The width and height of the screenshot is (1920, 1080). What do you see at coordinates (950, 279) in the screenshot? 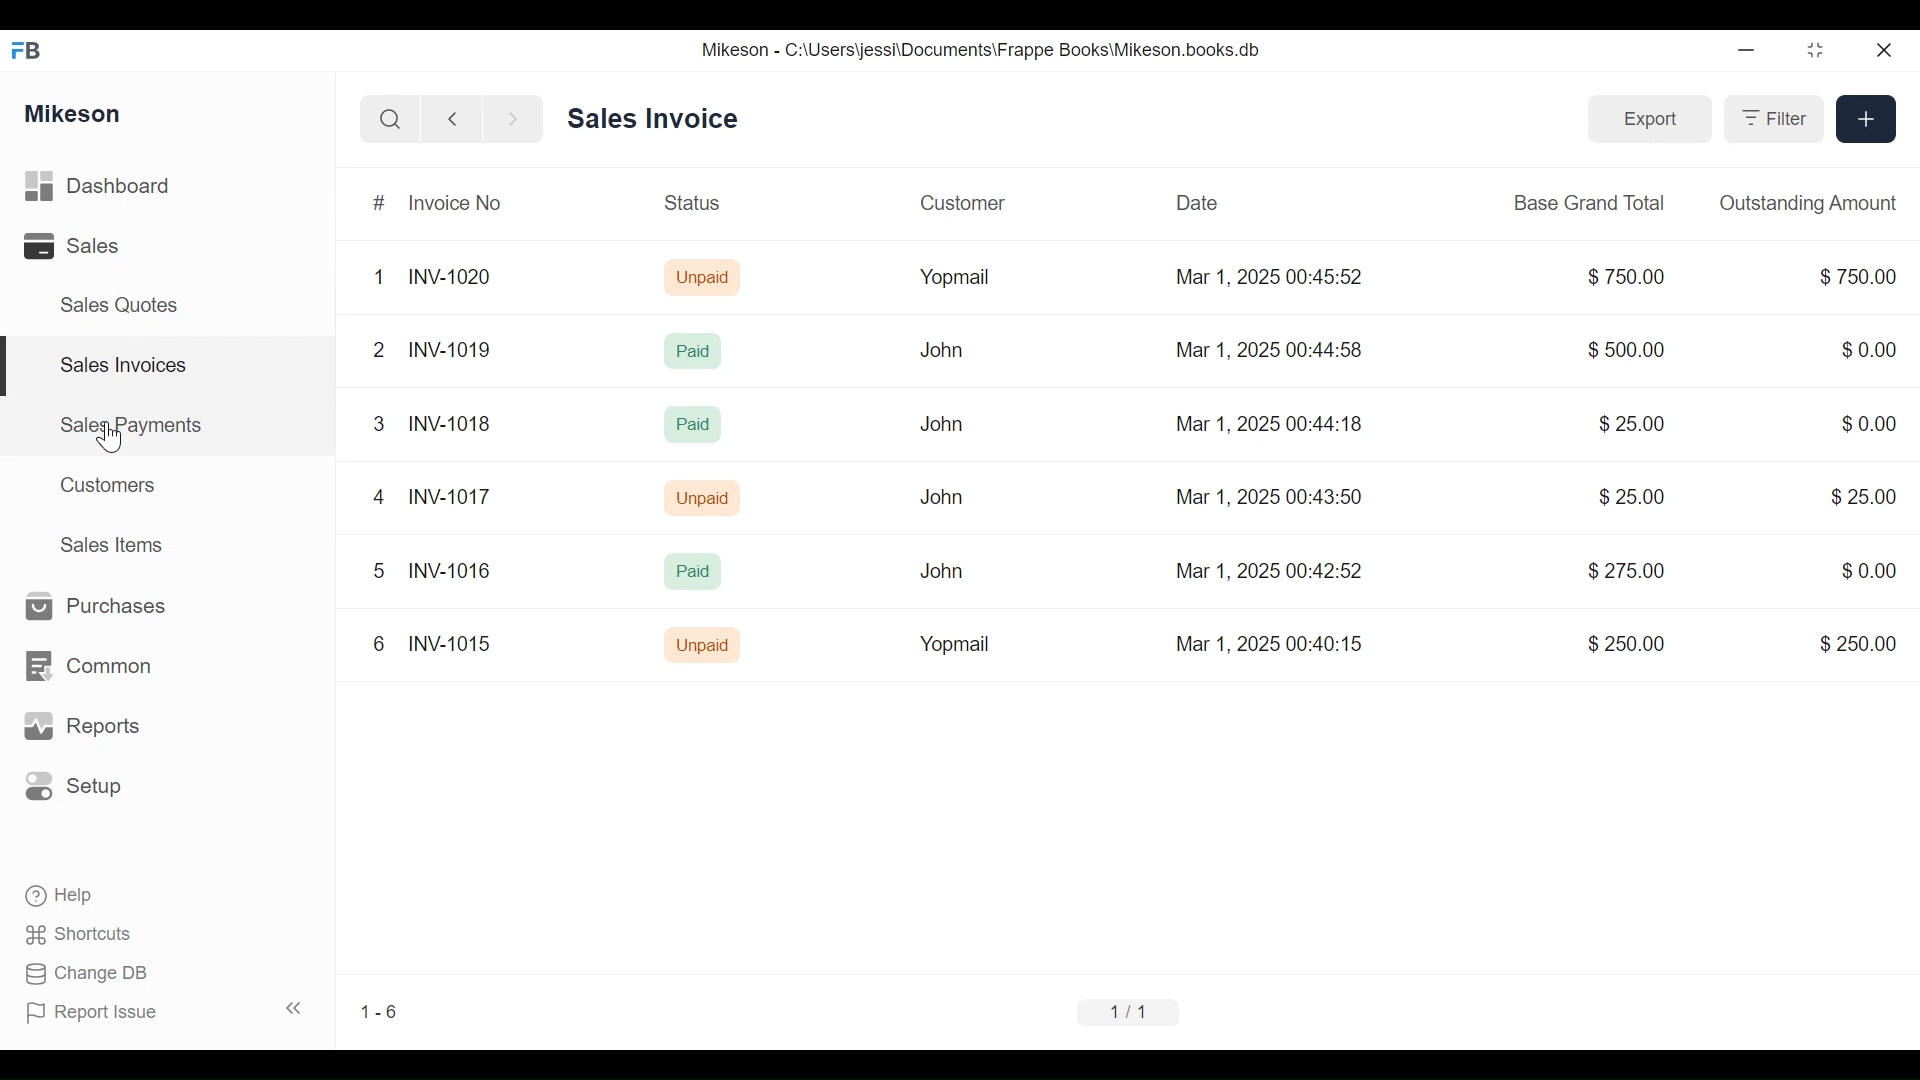
I see `‘Yopmail` at bounding box center [950, 279].